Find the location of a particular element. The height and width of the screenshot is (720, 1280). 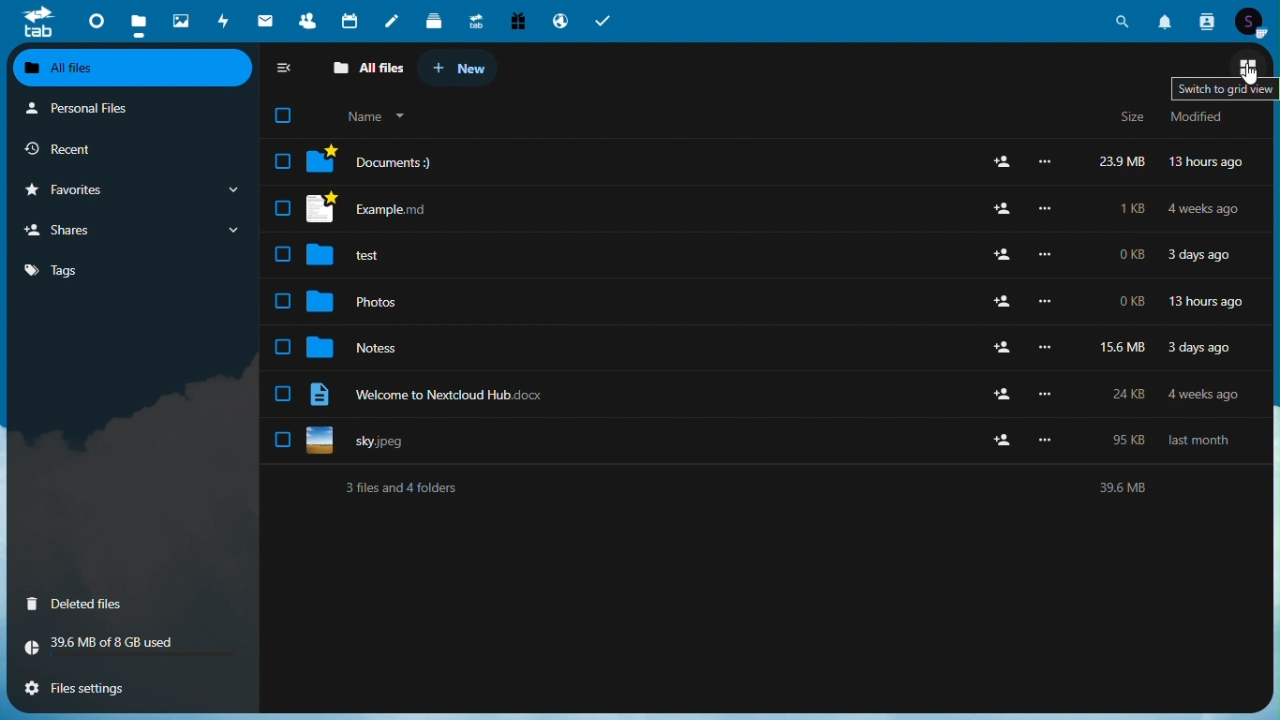

name is located at coordinates (372, 116).